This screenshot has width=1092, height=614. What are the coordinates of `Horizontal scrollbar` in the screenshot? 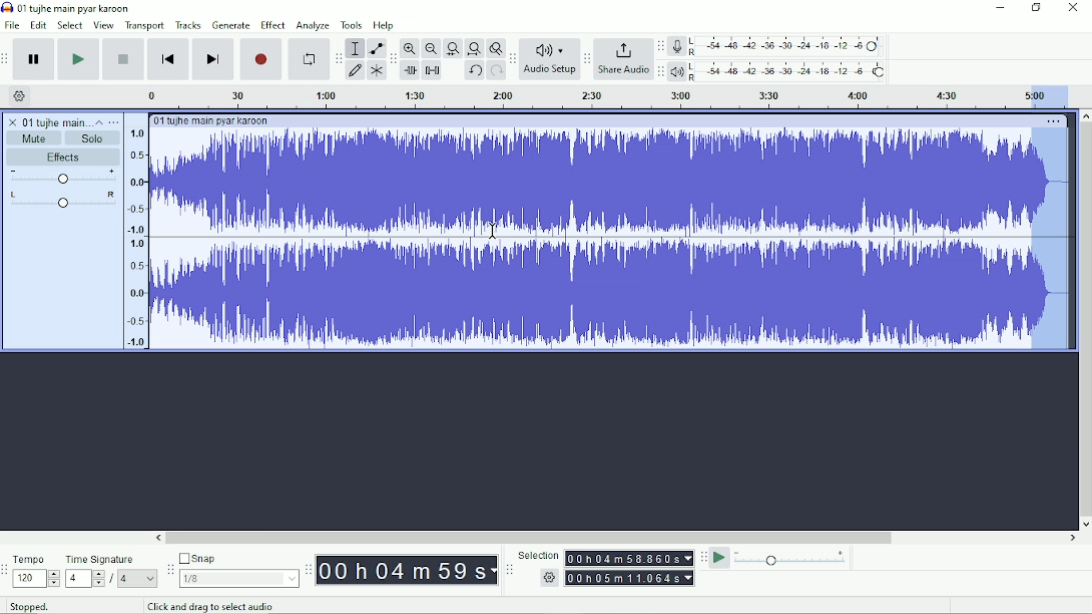 It's located at (616, 538).